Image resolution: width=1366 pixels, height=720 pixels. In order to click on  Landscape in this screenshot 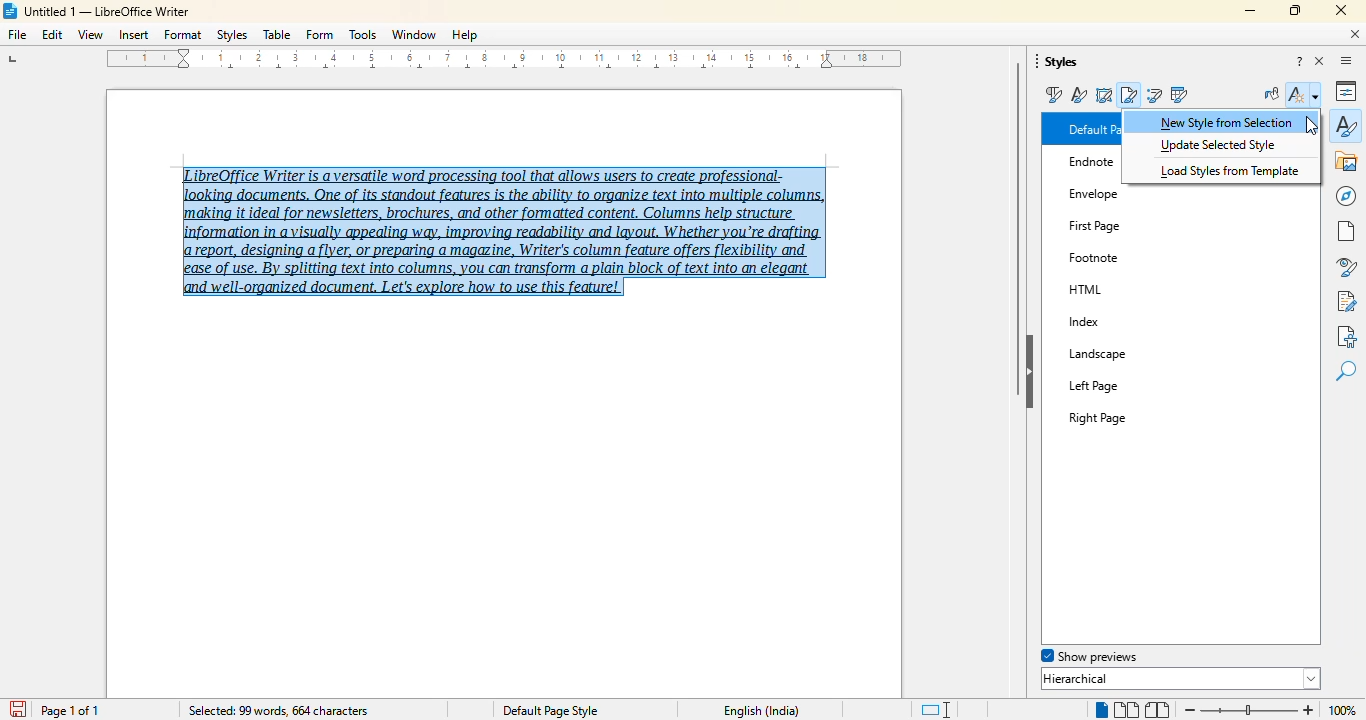, I will do `click(1119, 353)`.